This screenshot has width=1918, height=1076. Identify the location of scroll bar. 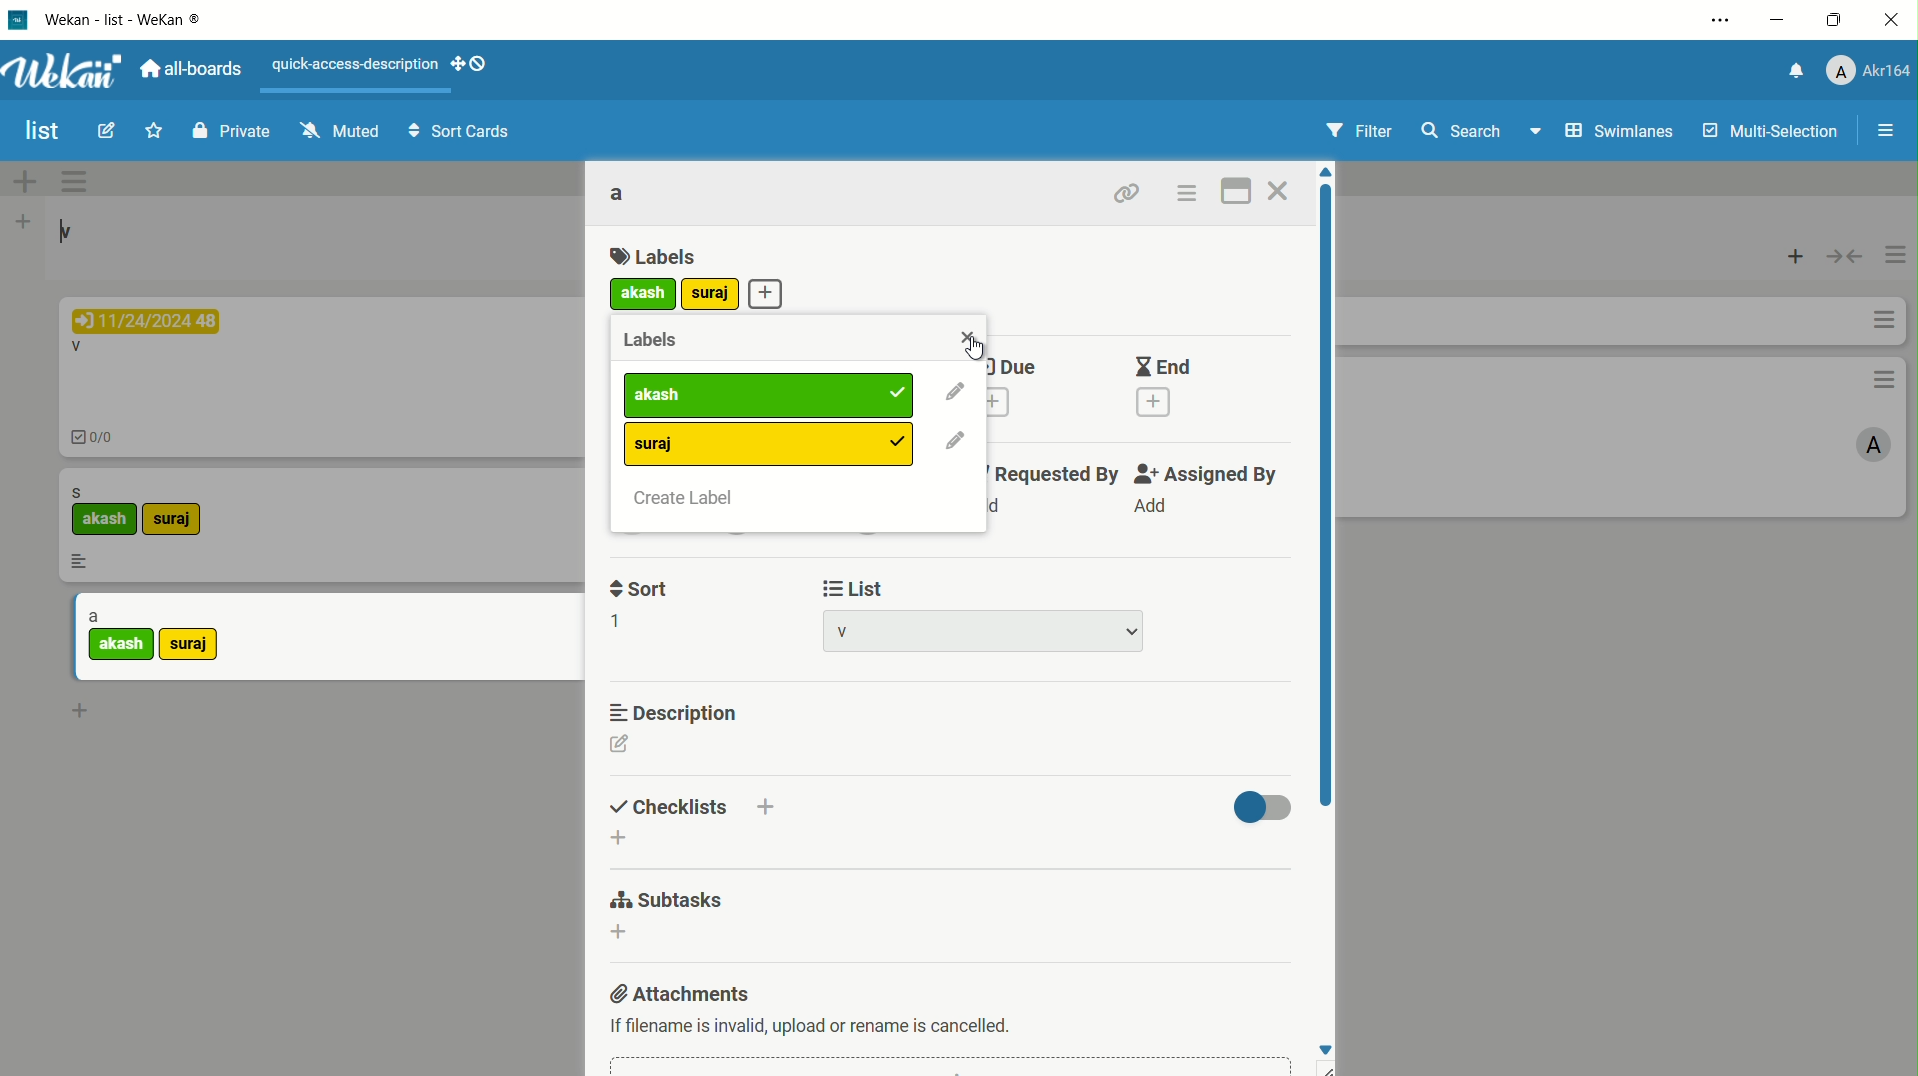
(1324, 495).